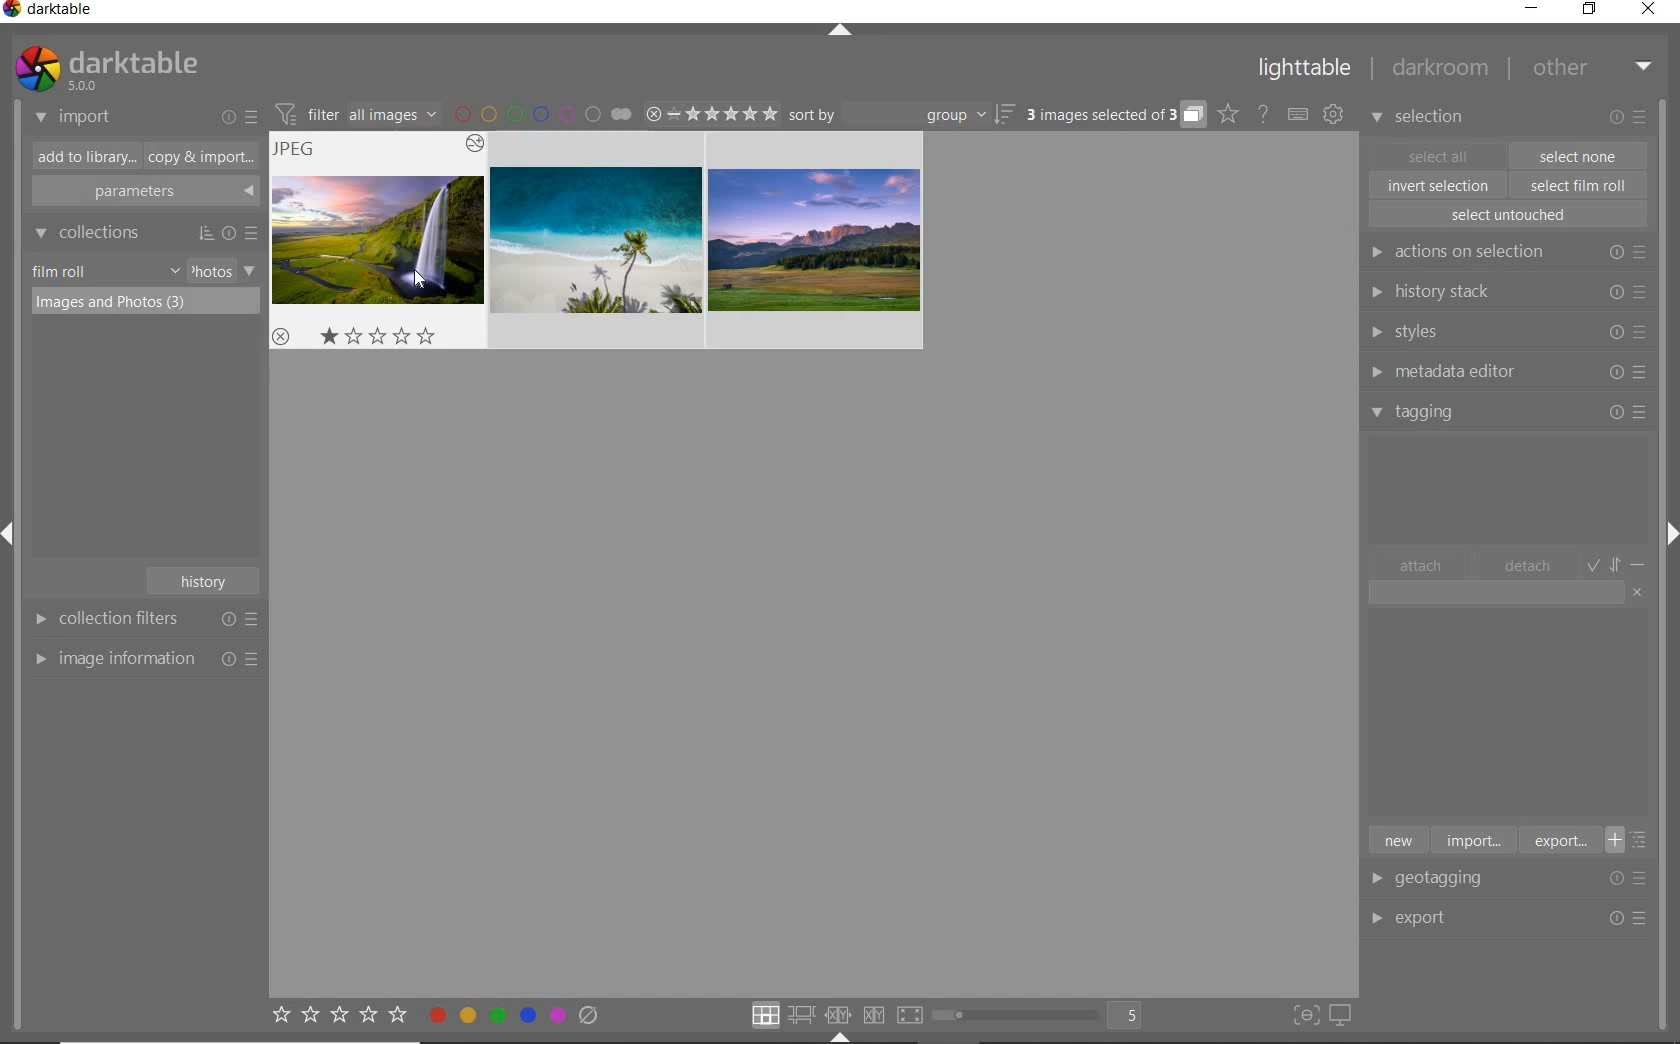  Describe the element at coordinates (145, 658) in the screenshot. I see `image information` at that location.